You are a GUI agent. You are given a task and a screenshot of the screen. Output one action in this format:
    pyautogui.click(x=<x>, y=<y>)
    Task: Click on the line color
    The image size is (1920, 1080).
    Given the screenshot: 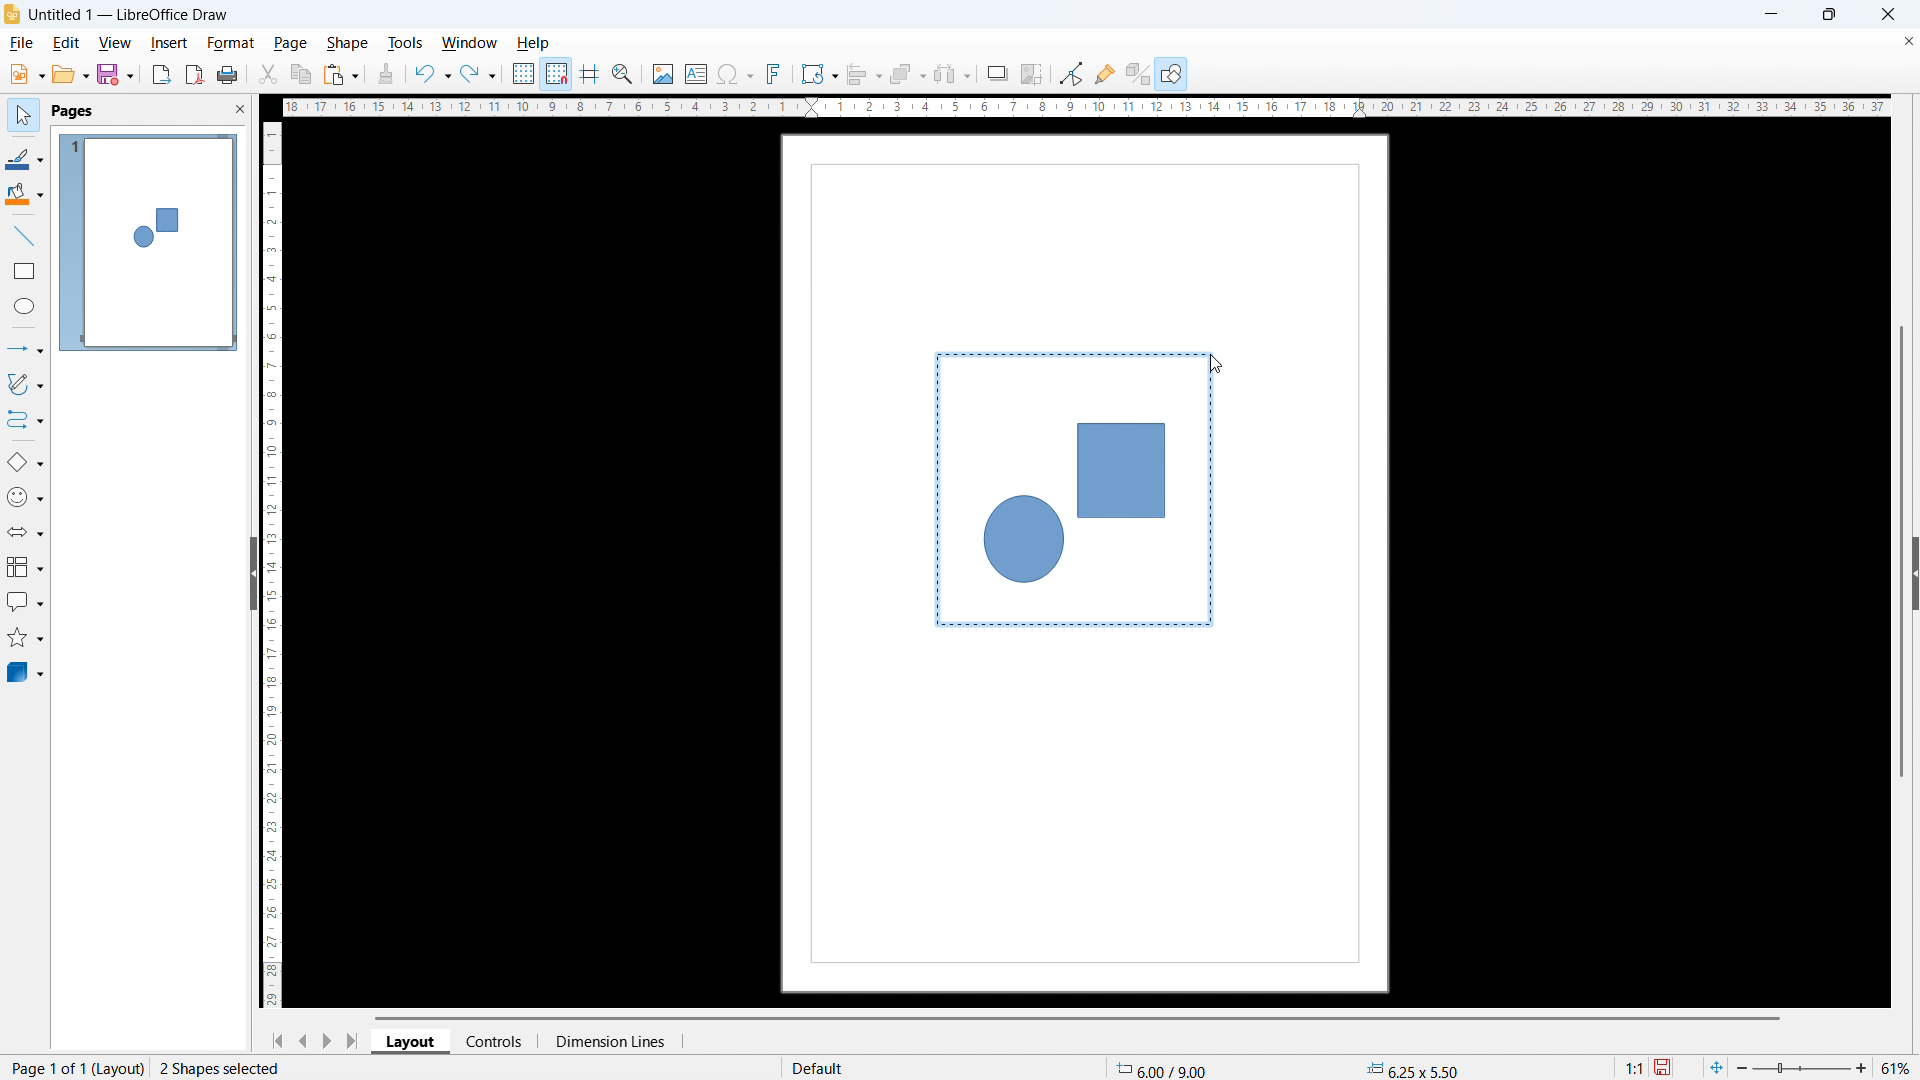 What is the action you would take?
    pyautogui.click(x=27, y=160)
    